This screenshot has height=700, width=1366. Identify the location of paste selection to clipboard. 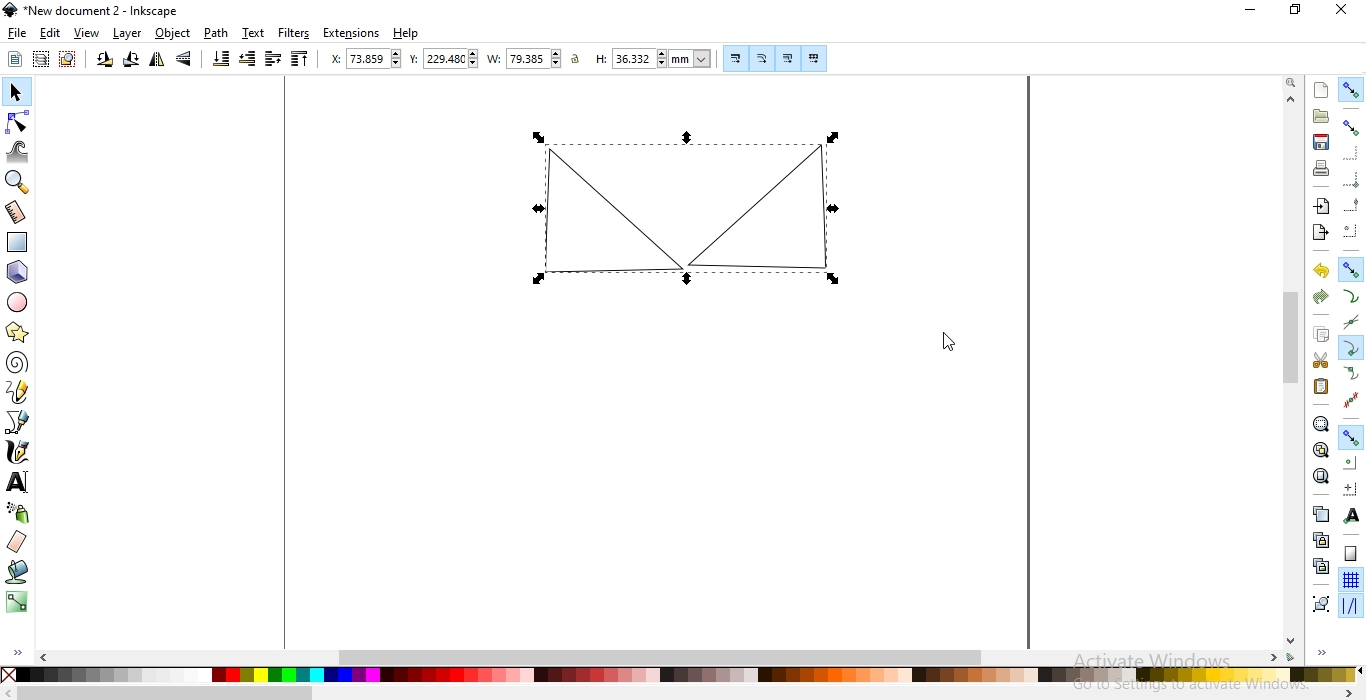
(1322, 386).